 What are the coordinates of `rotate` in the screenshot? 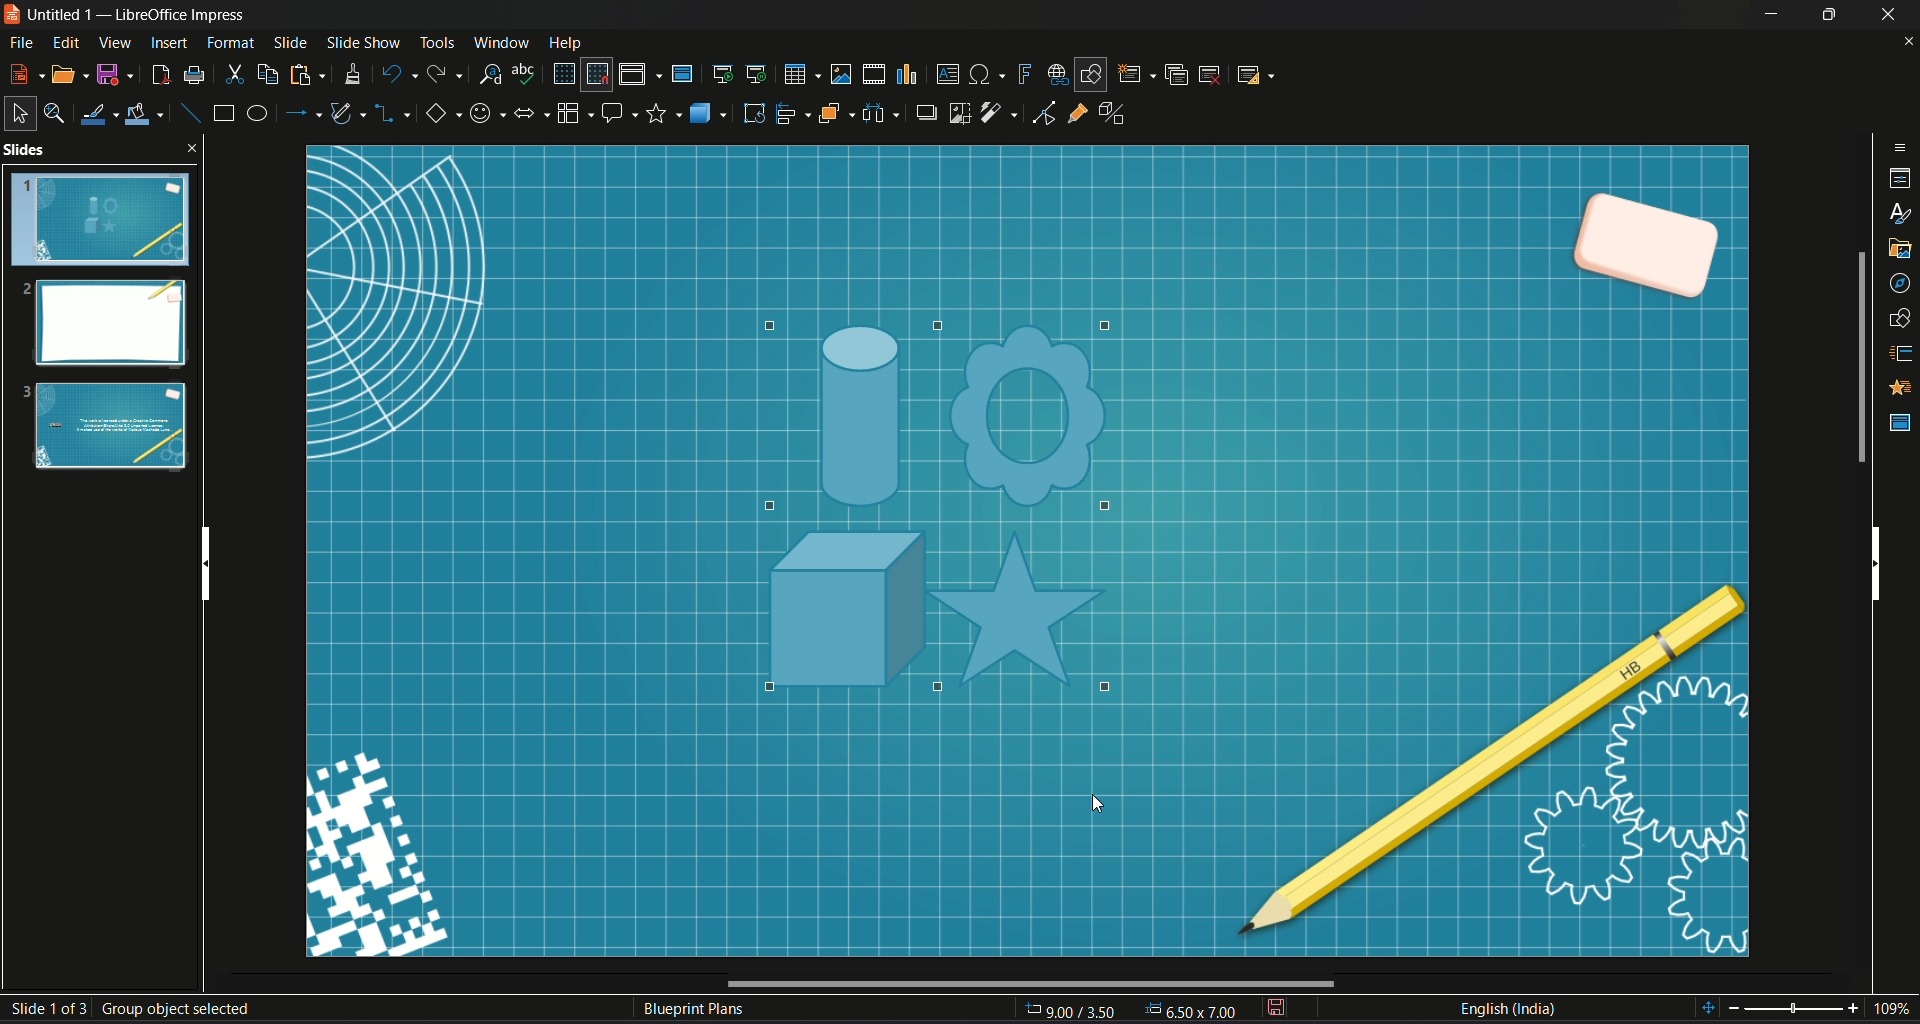 It's located at (754, 113).